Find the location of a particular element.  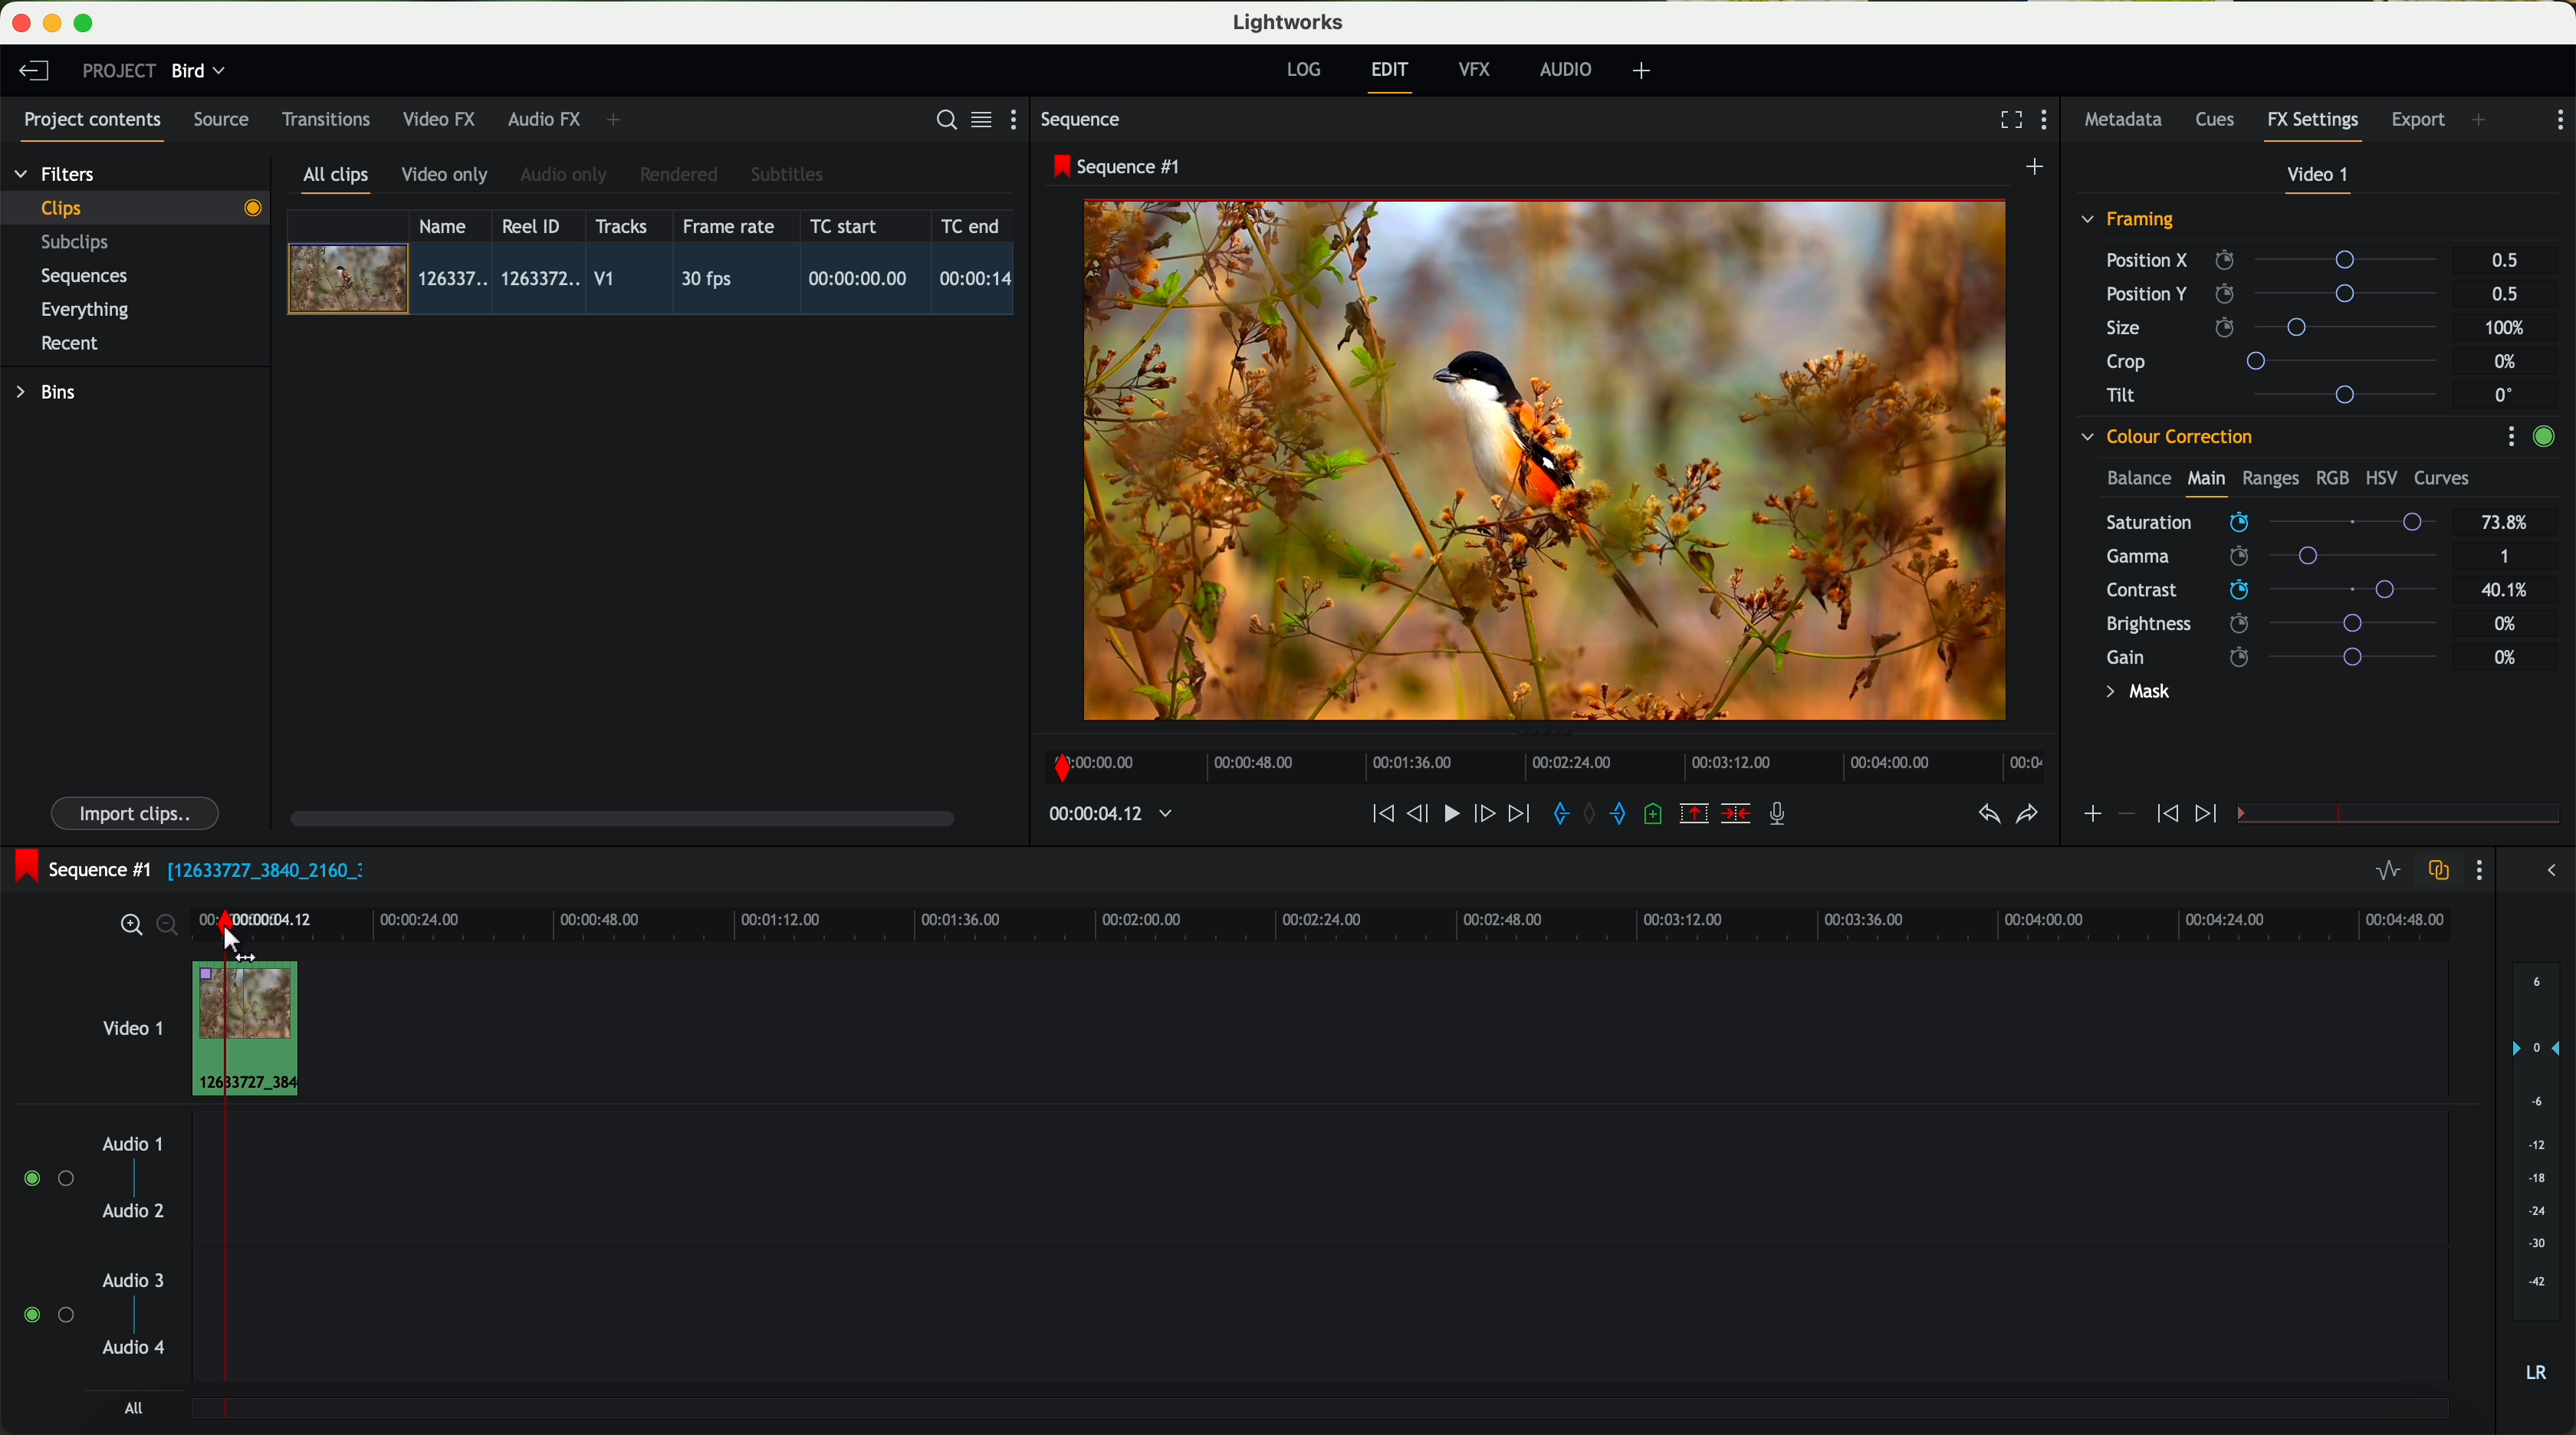

drag video to video track 1 is located at coordinates (254, 1030).